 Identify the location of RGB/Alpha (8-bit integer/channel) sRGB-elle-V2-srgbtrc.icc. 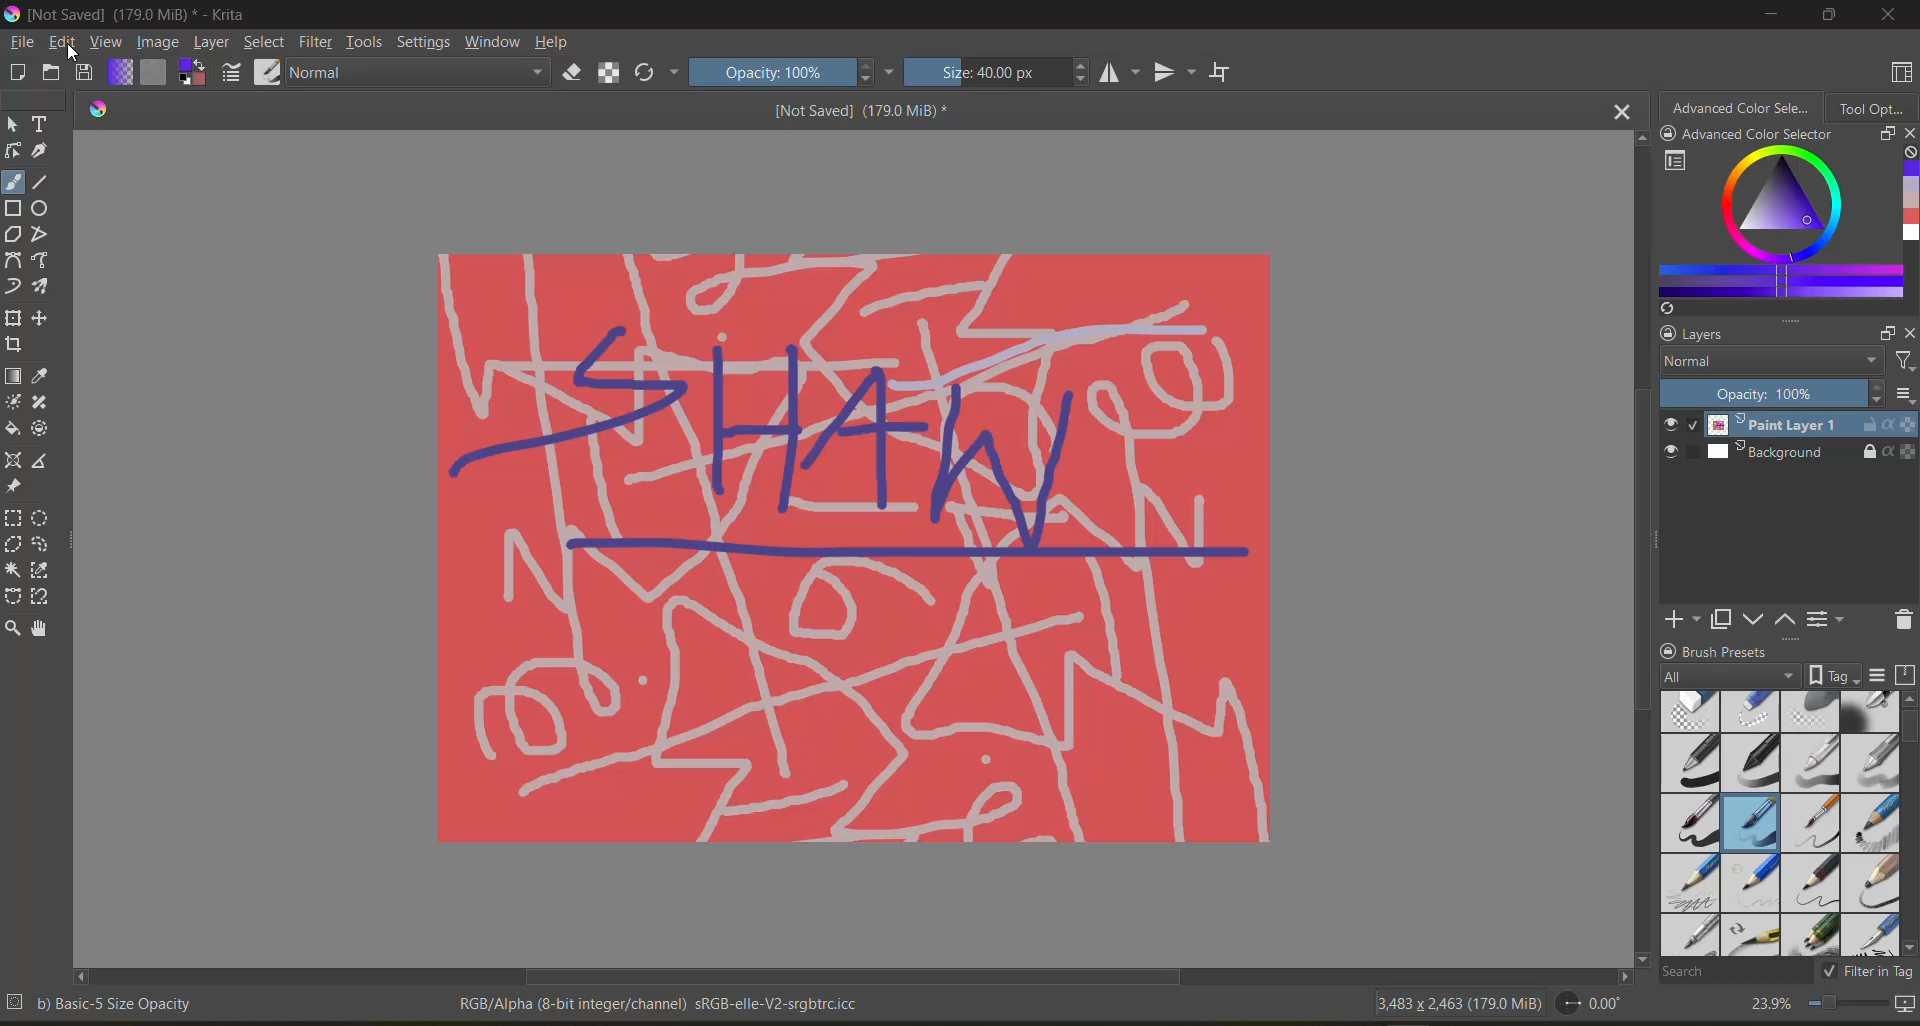
(662, 1003).